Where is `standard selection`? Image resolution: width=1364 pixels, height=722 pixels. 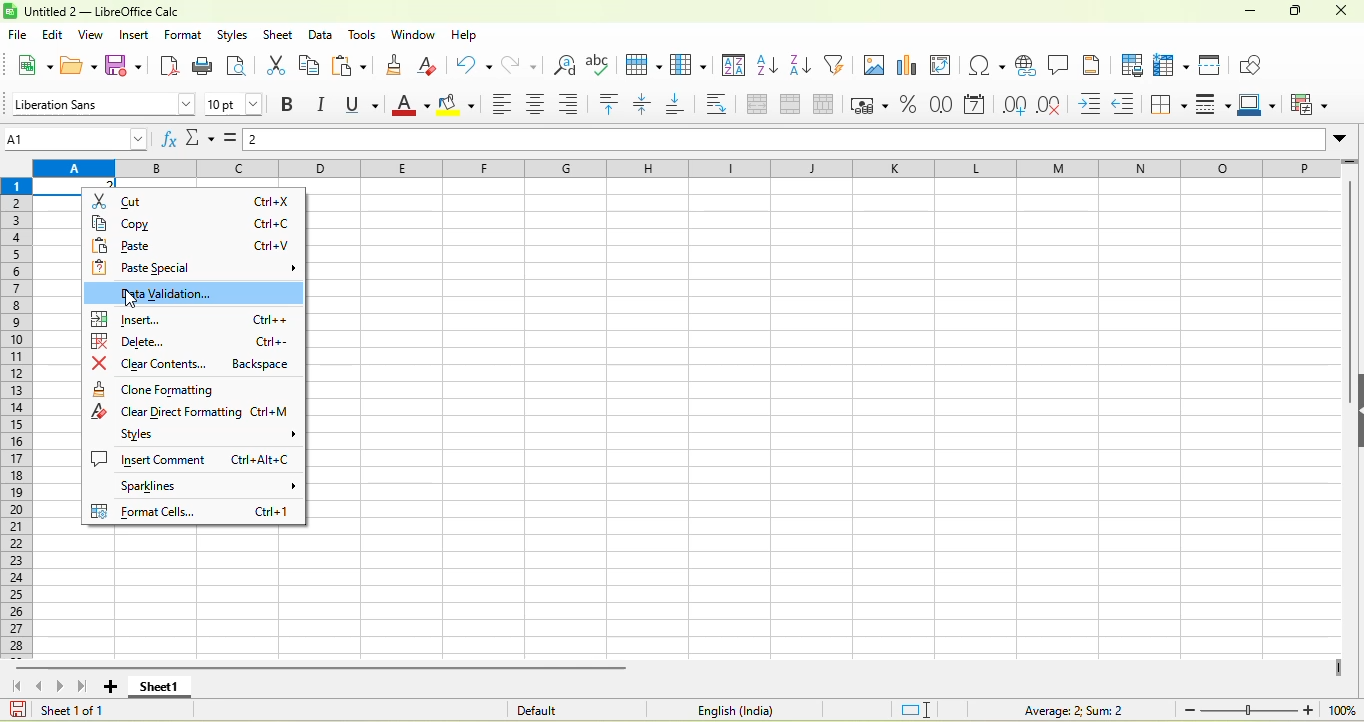 standard selection is located at coordinates (919, 711).